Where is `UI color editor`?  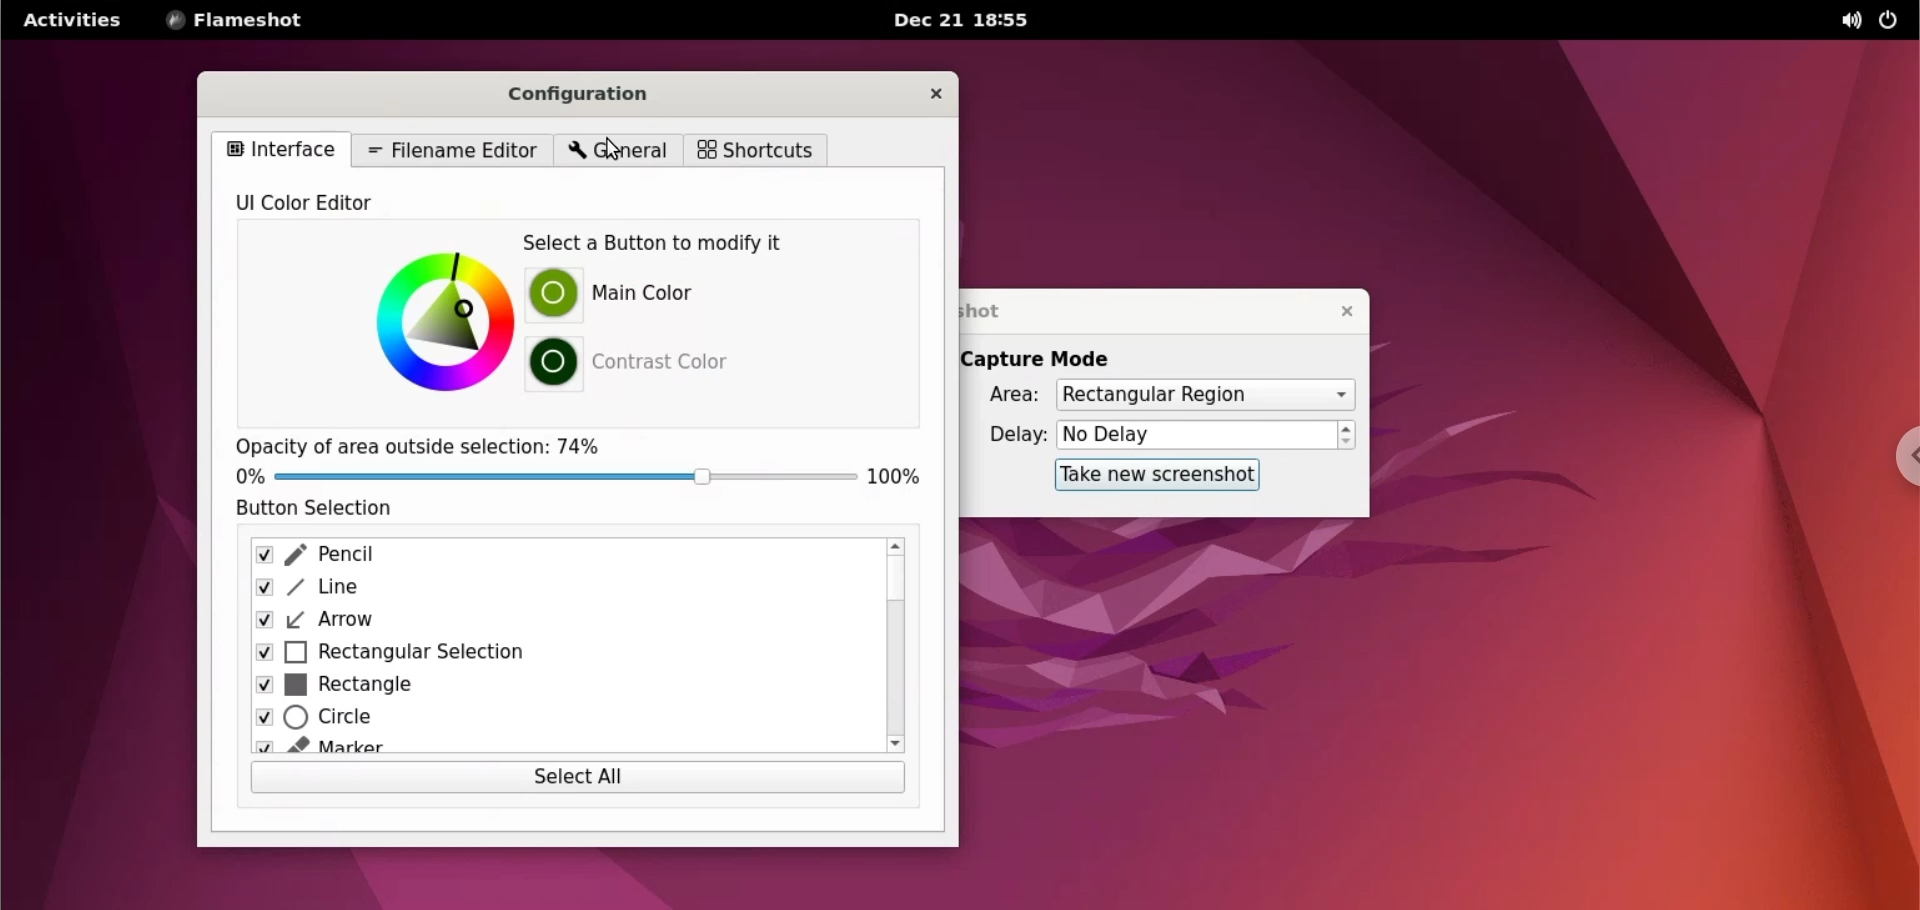
UI color editor is located at coordinates (332, 204).